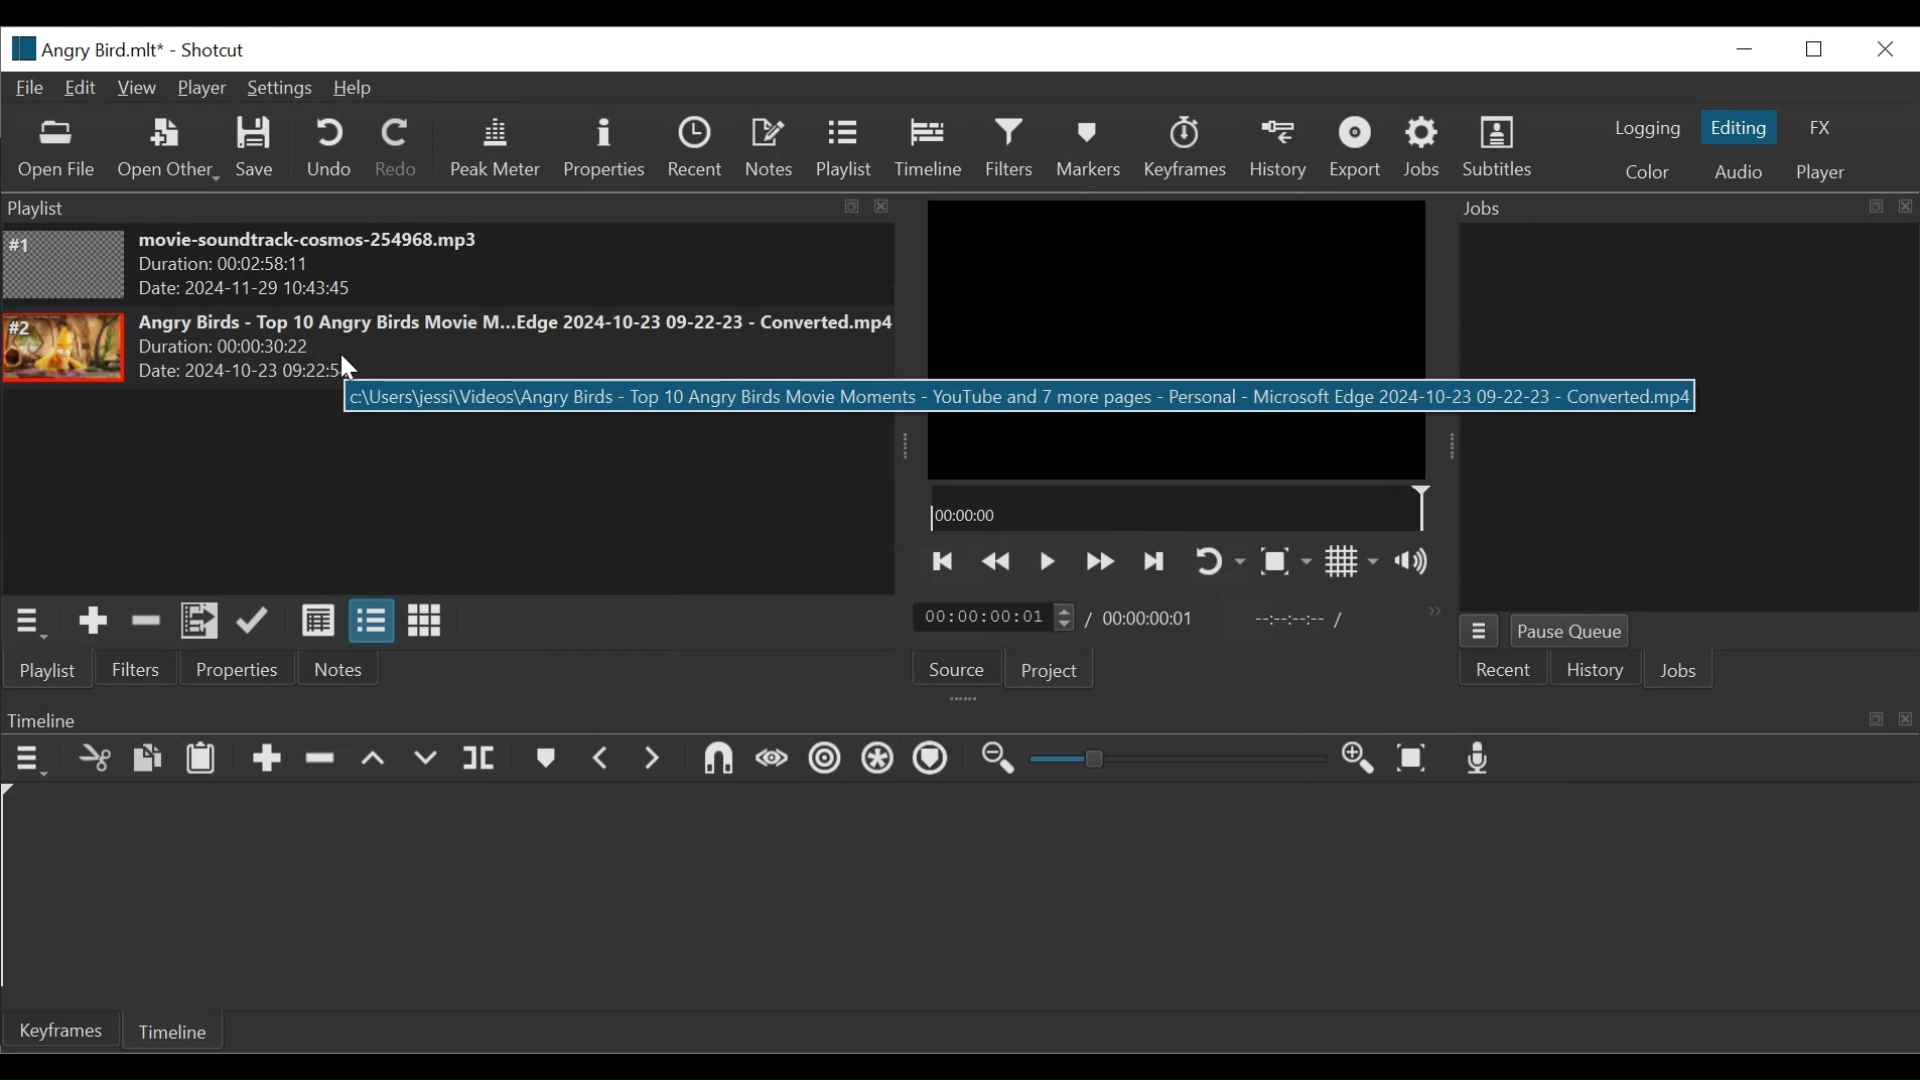 This screenshot has height=1080, width=1920. Describe the element at coordinates (376, 760) in the screenshot. I see `Lift` at that location.